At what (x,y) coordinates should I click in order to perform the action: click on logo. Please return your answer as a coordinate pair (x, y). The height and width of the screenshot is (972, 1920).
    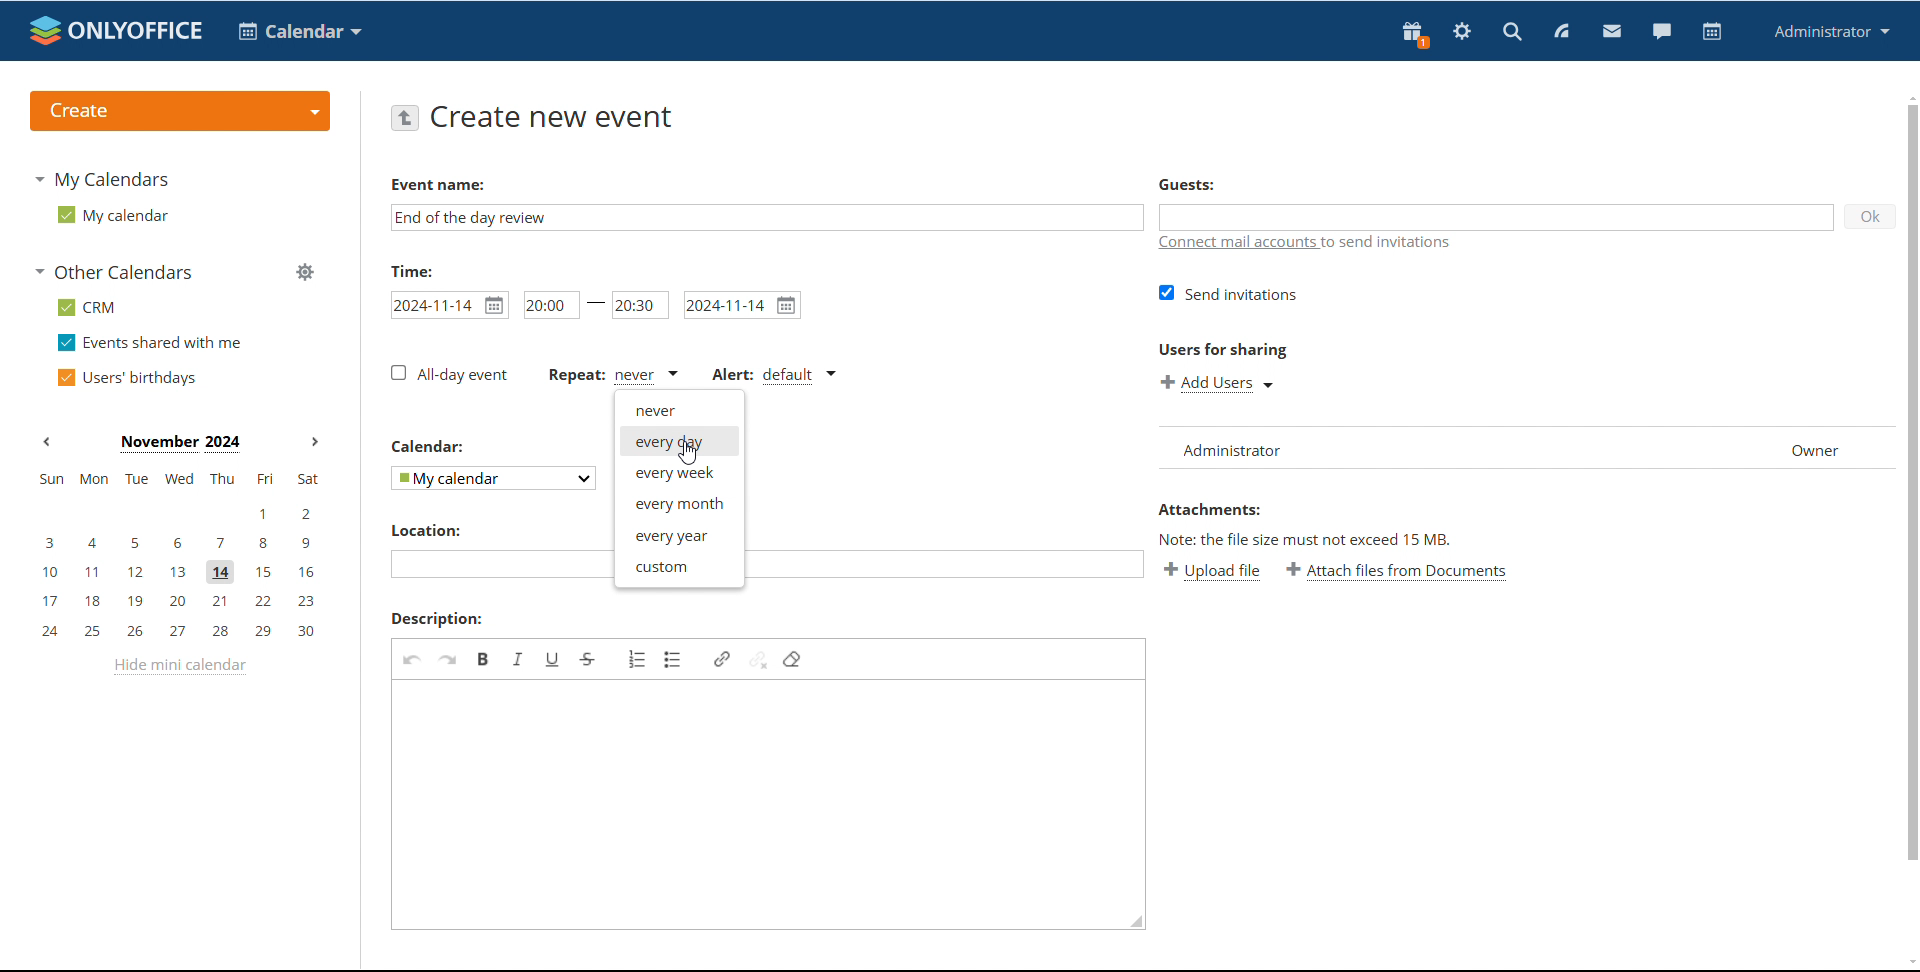
    Looking at the image, I should click on (116, 30).